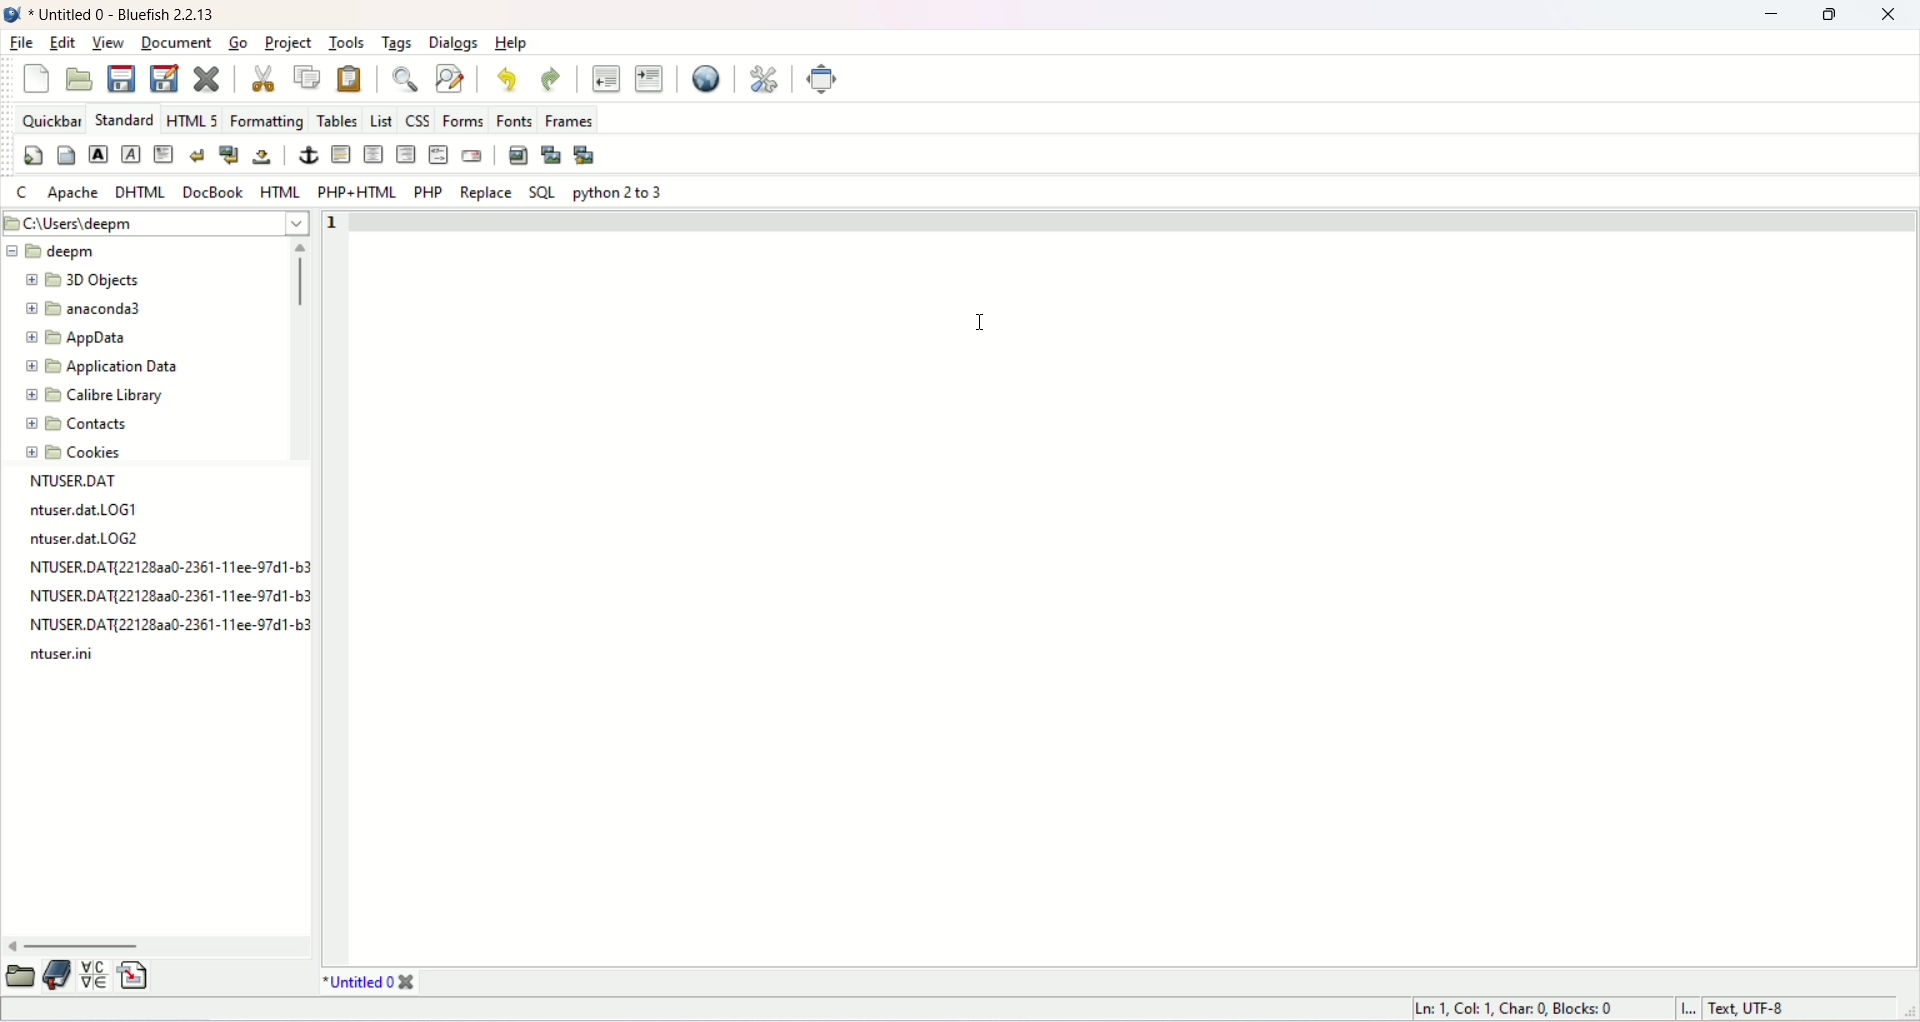 Image resolution: width=1920 pixels, height=1022 pixels. I want to click on unindent, so click(605, 78).